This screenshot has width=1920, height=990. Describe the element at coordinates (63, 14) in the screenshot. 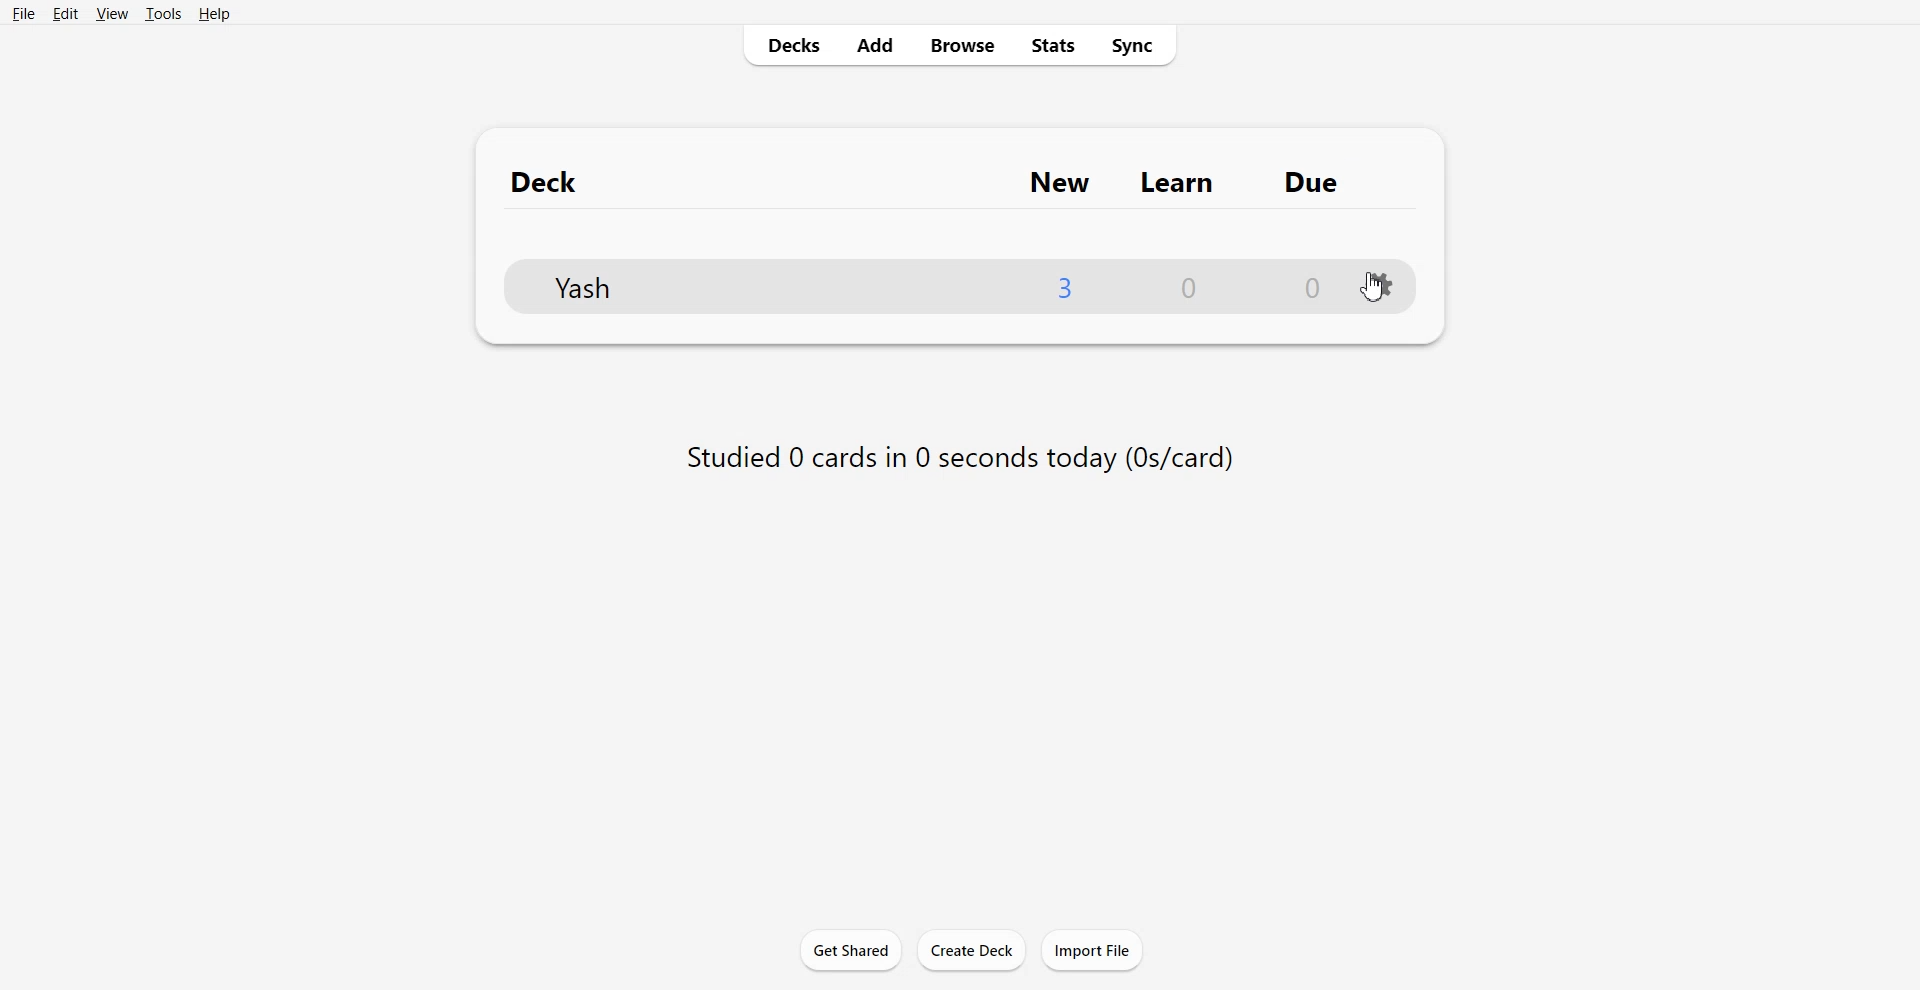

I see `Edit` at that location.